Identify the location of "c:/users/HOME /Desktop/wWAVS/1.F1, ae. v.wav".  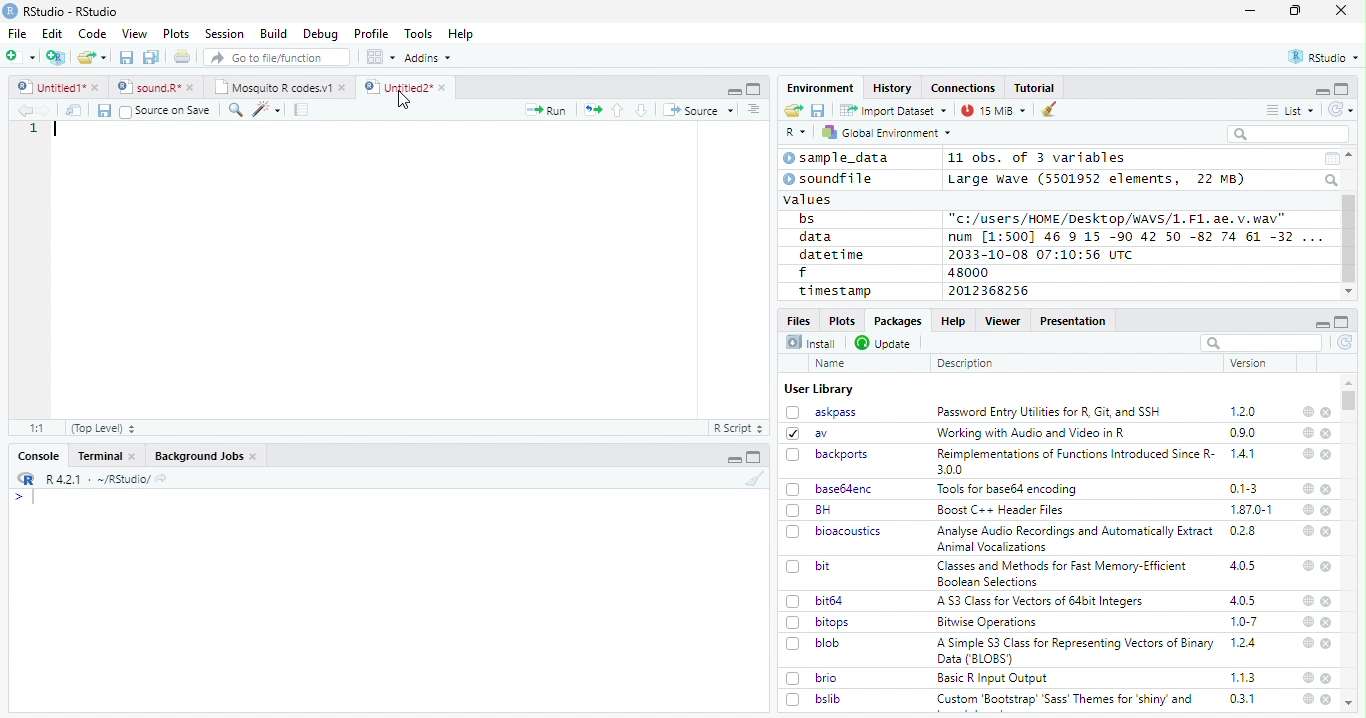
(1119, 217).